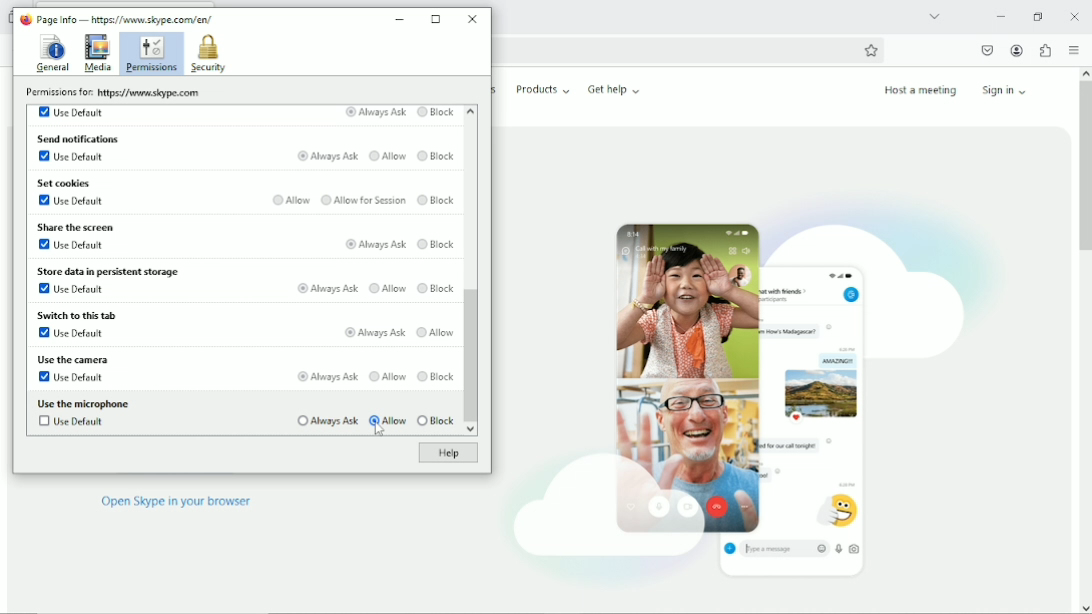 Image resolution: width=1092 pixels, height=614 pixels. Describe the element at coordinates (470, 112) in the screenshot. I see `scroll up` at that location.